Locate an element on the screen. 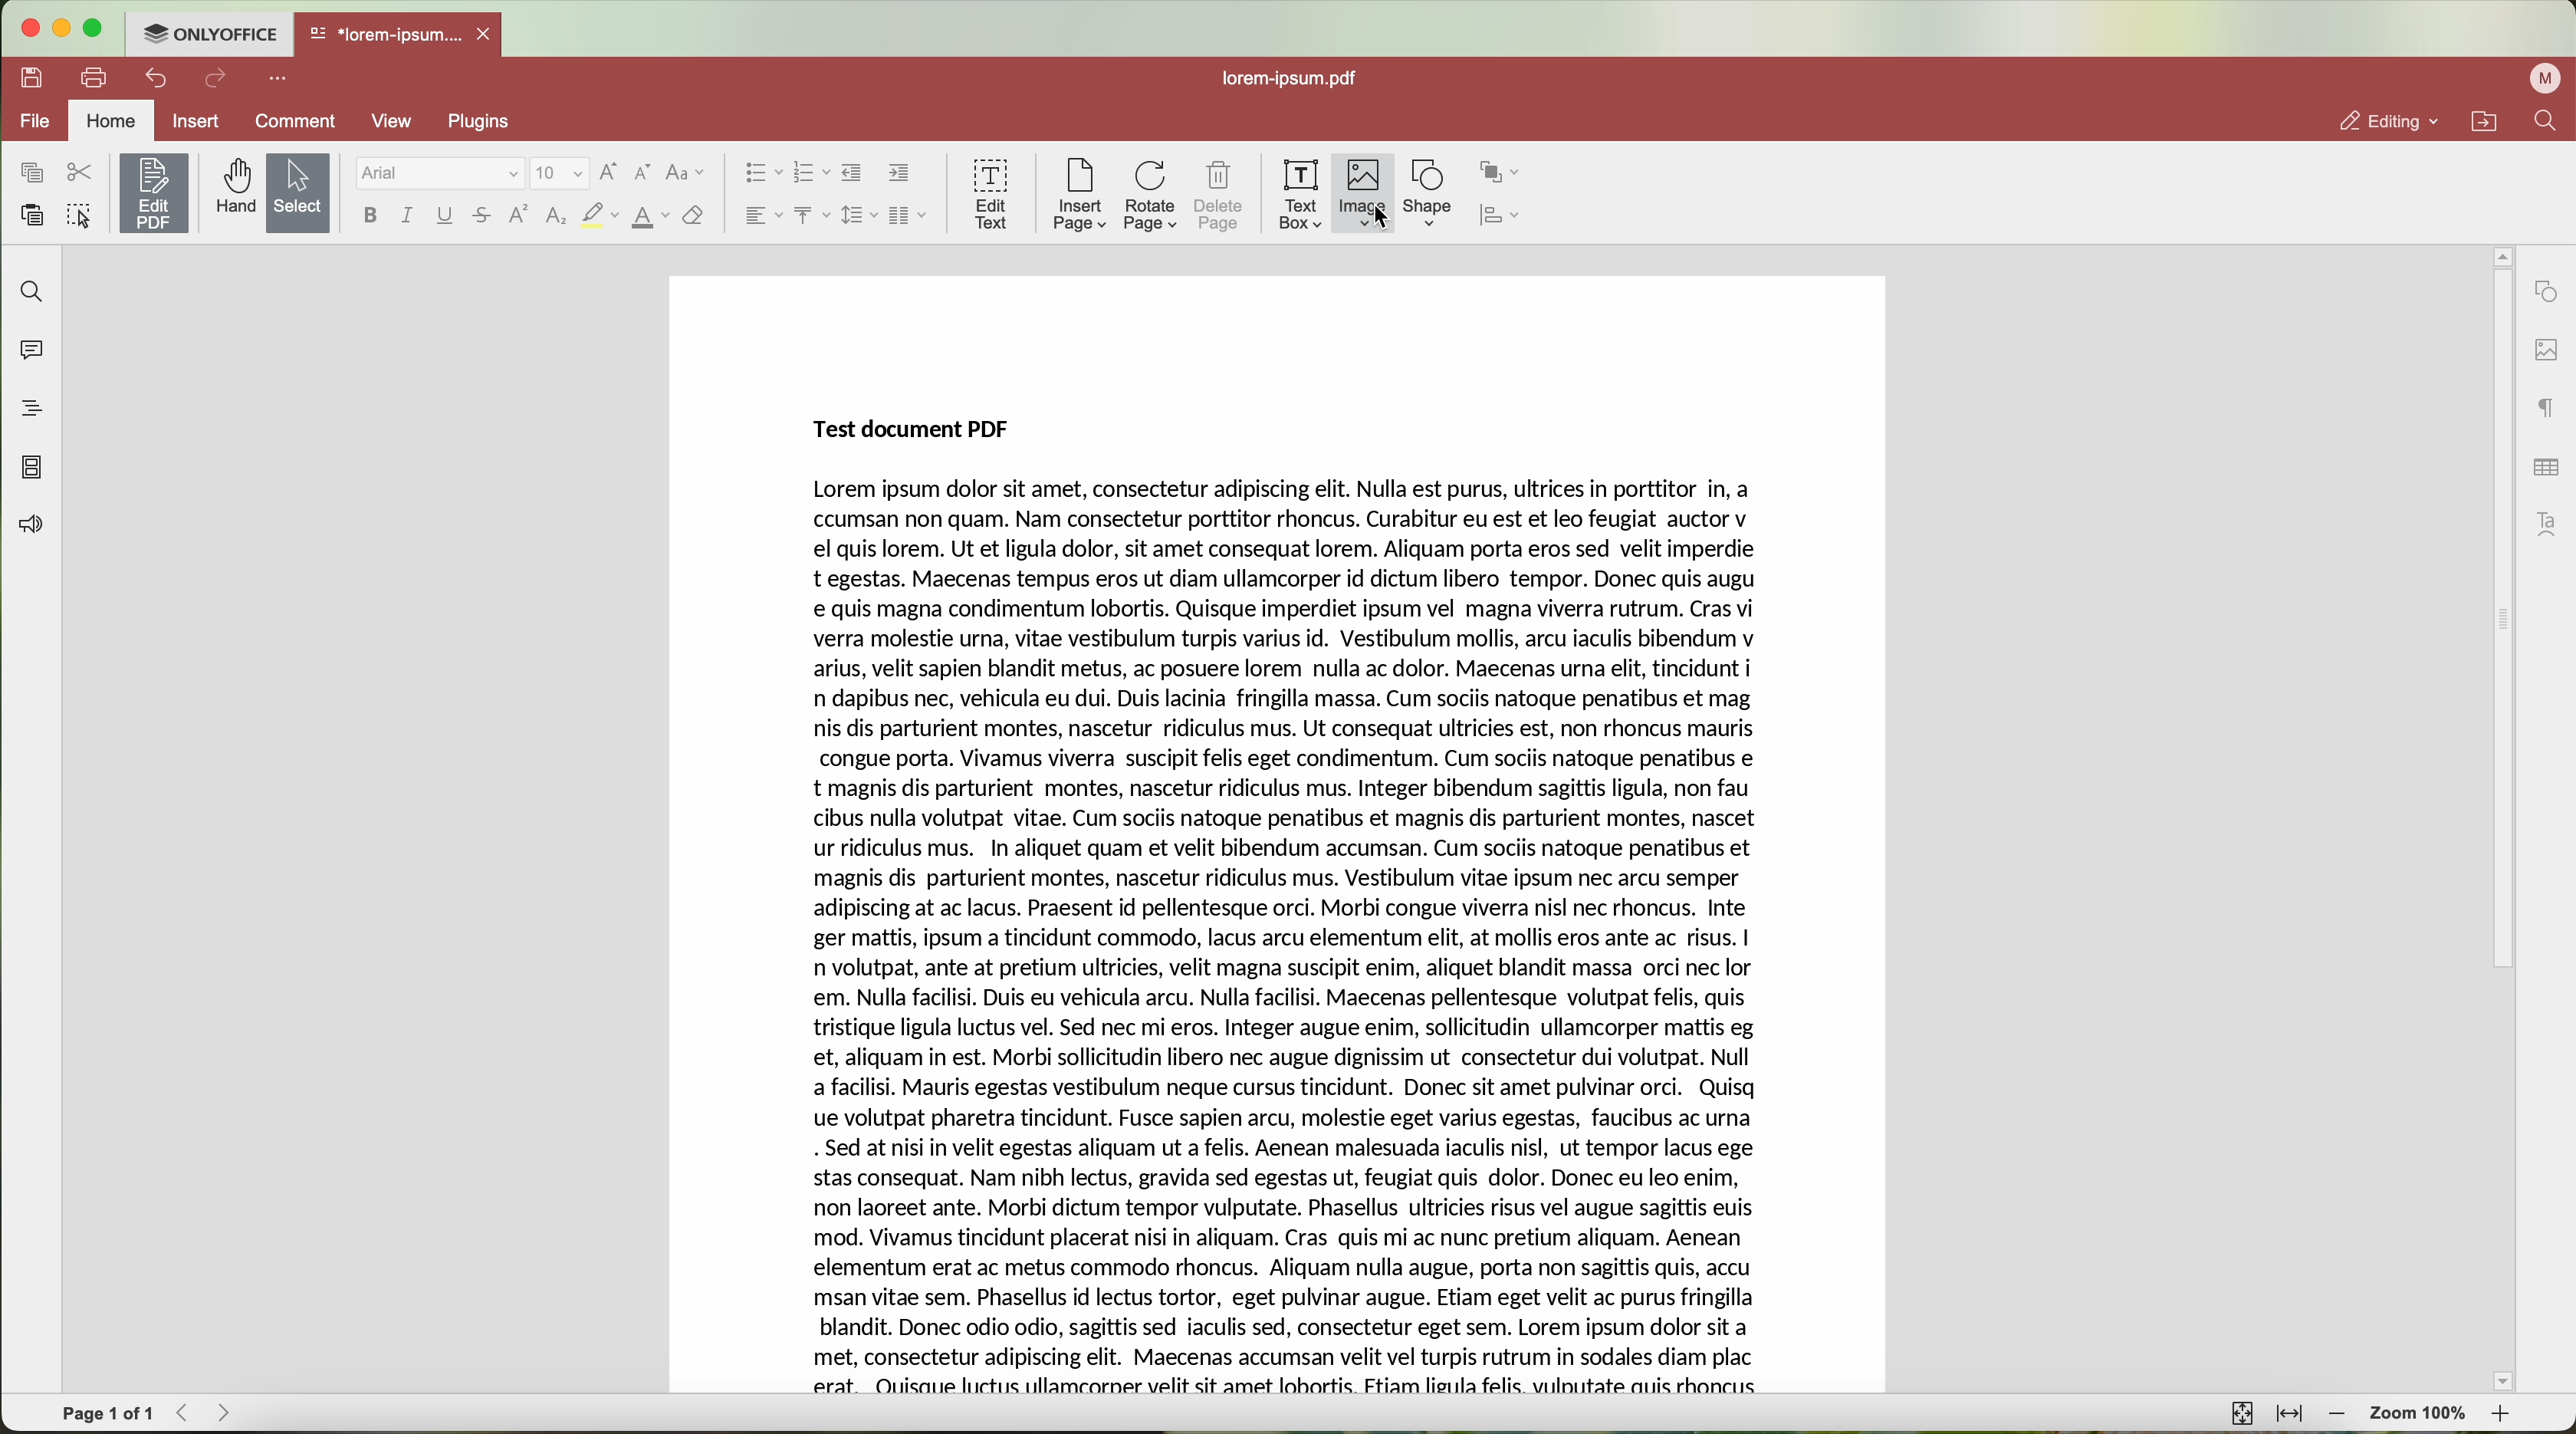  strikeout is located at coordinates (483, 217).